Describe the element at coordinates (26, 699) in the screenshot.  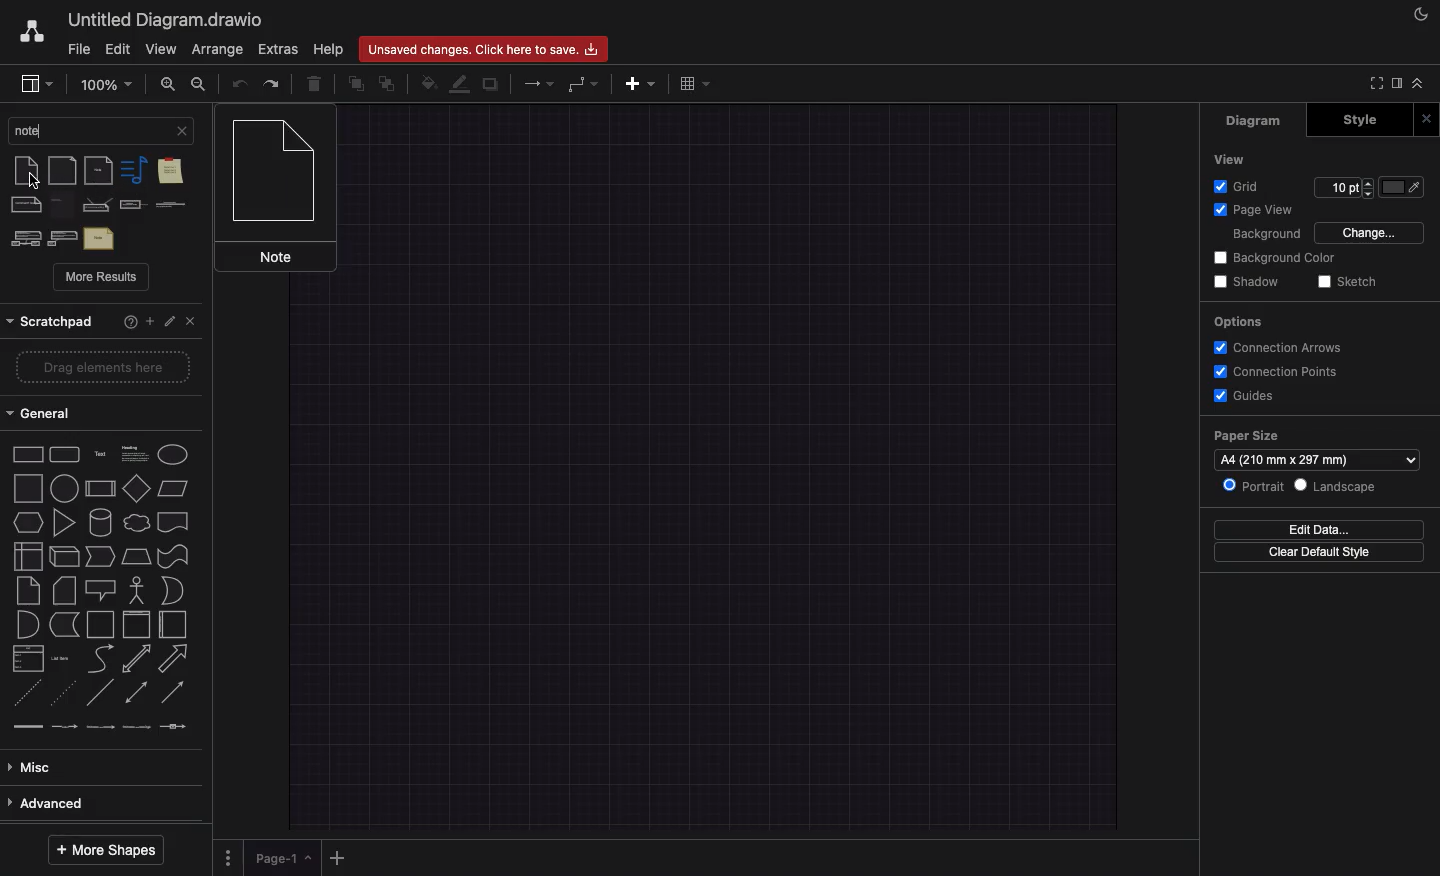
I see `dashed` at that location.